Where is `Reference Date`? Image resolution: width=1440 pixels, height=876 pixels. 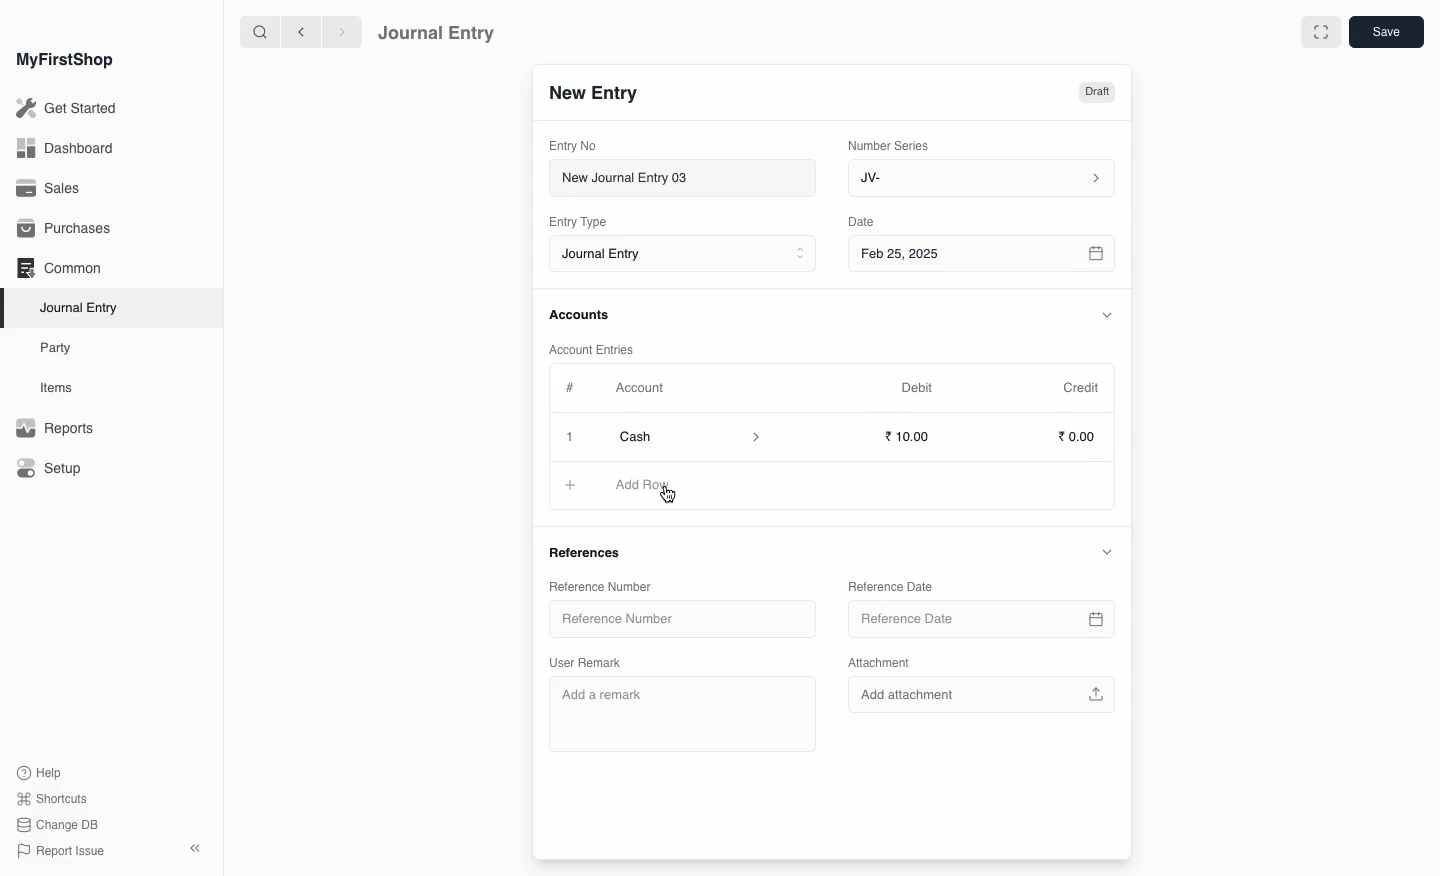
Reference Date is located at coordinates (981, 618).